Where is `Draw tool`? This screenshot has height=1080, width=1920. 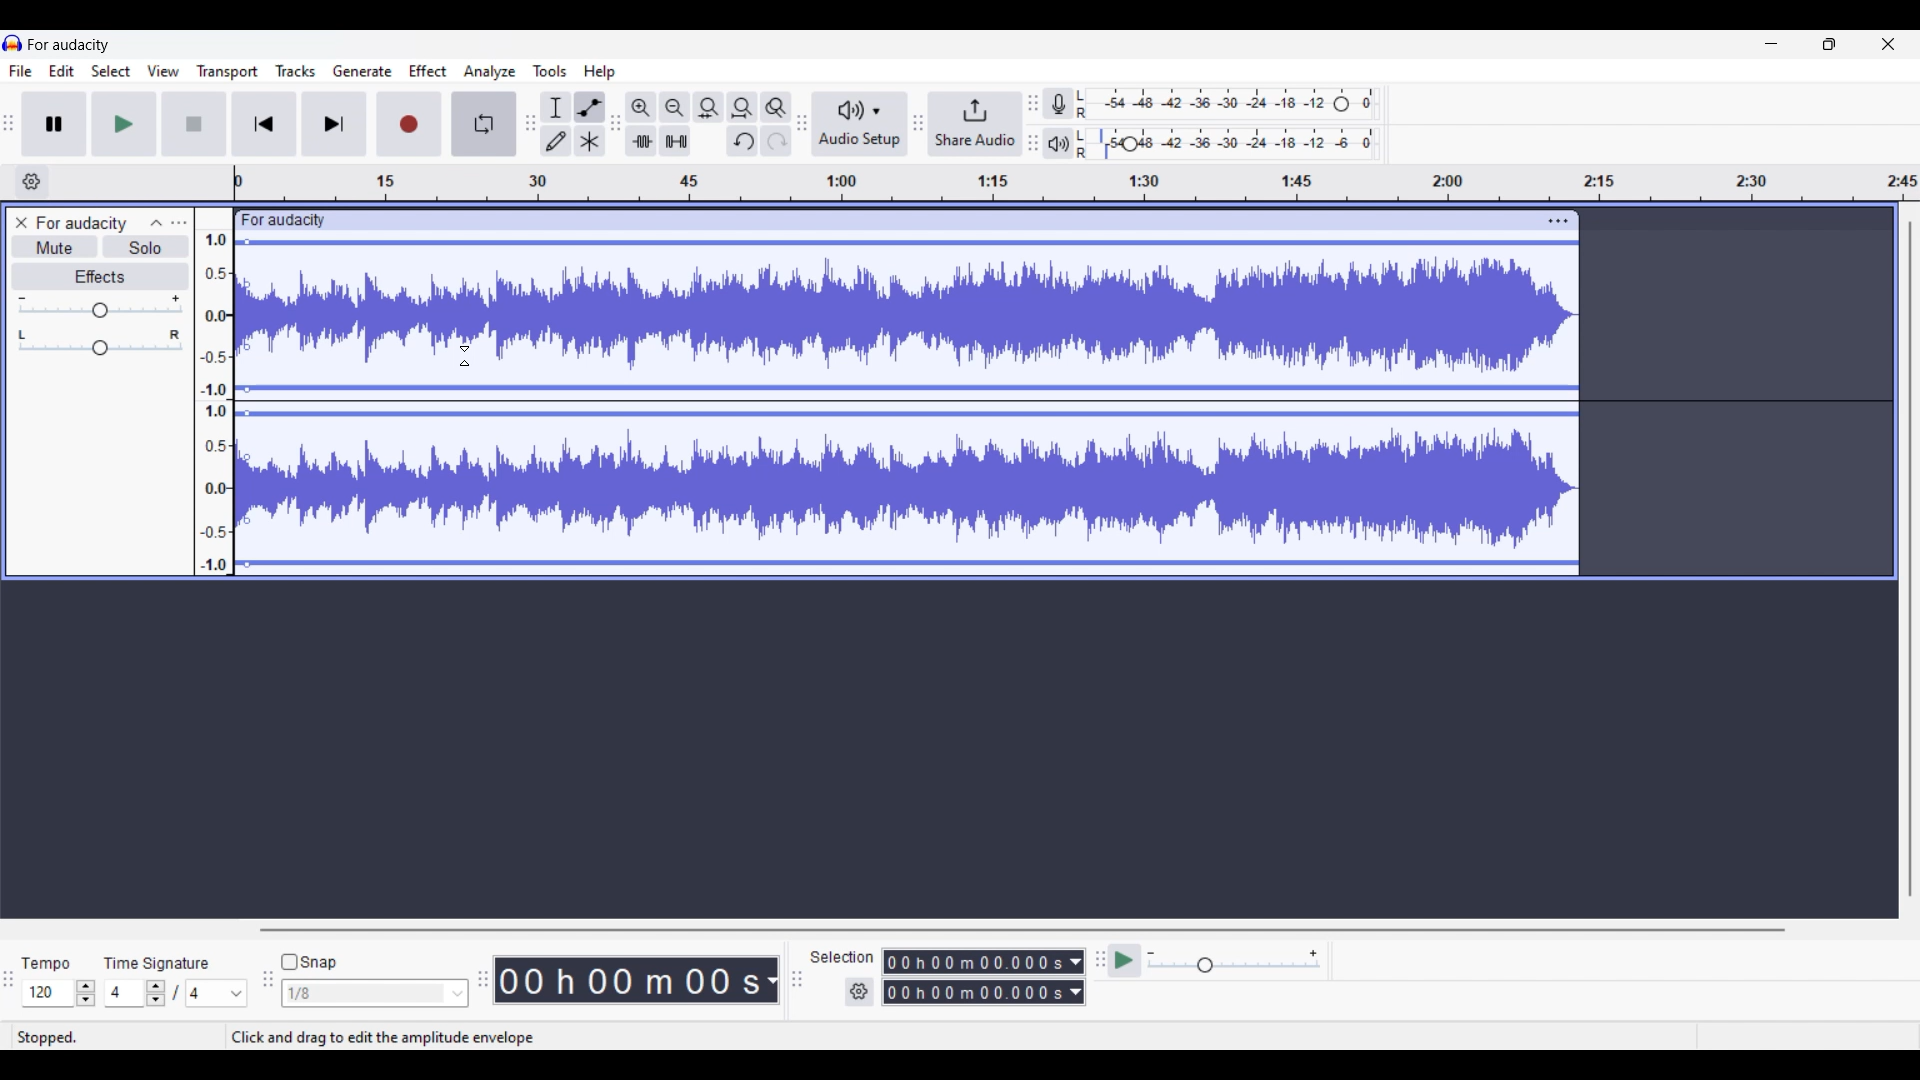 Draw tool is located at coordinates (556, 140).